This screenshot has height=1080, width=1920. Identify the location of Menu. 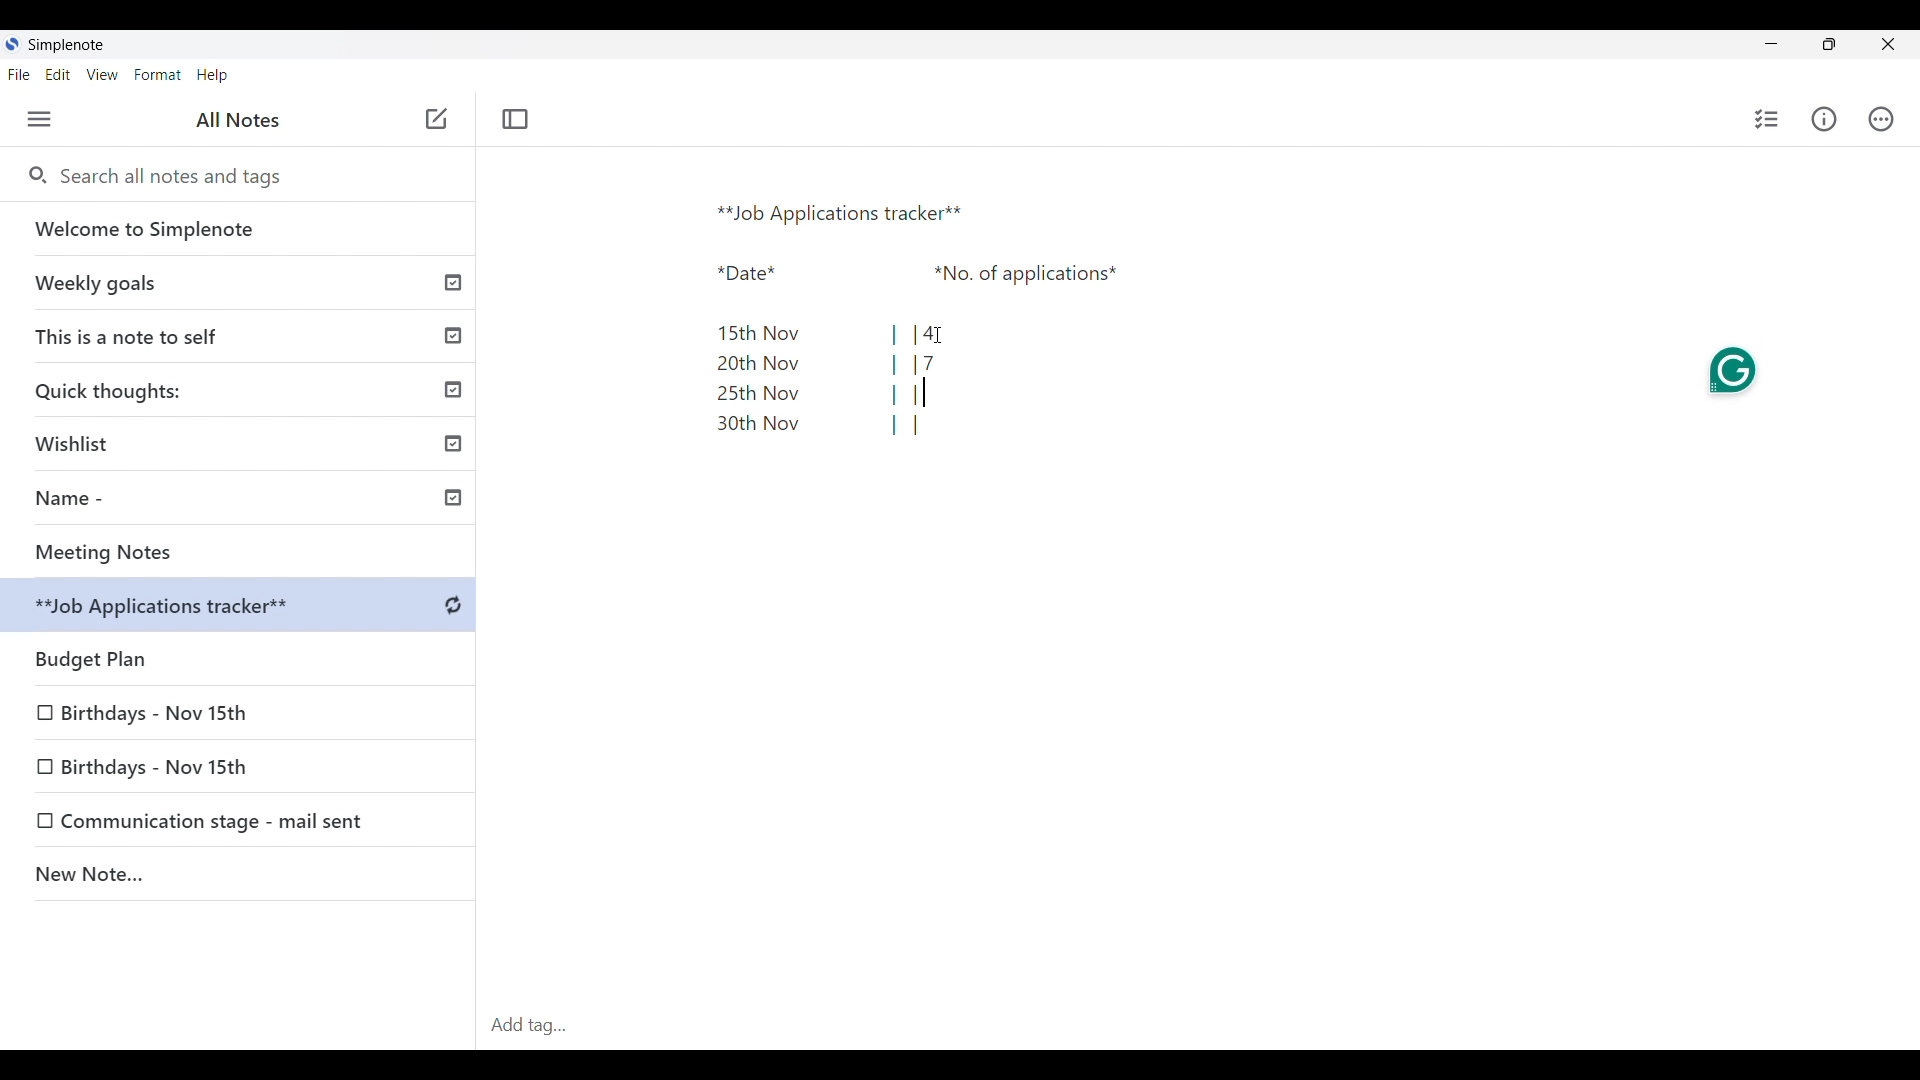
(39, 119).